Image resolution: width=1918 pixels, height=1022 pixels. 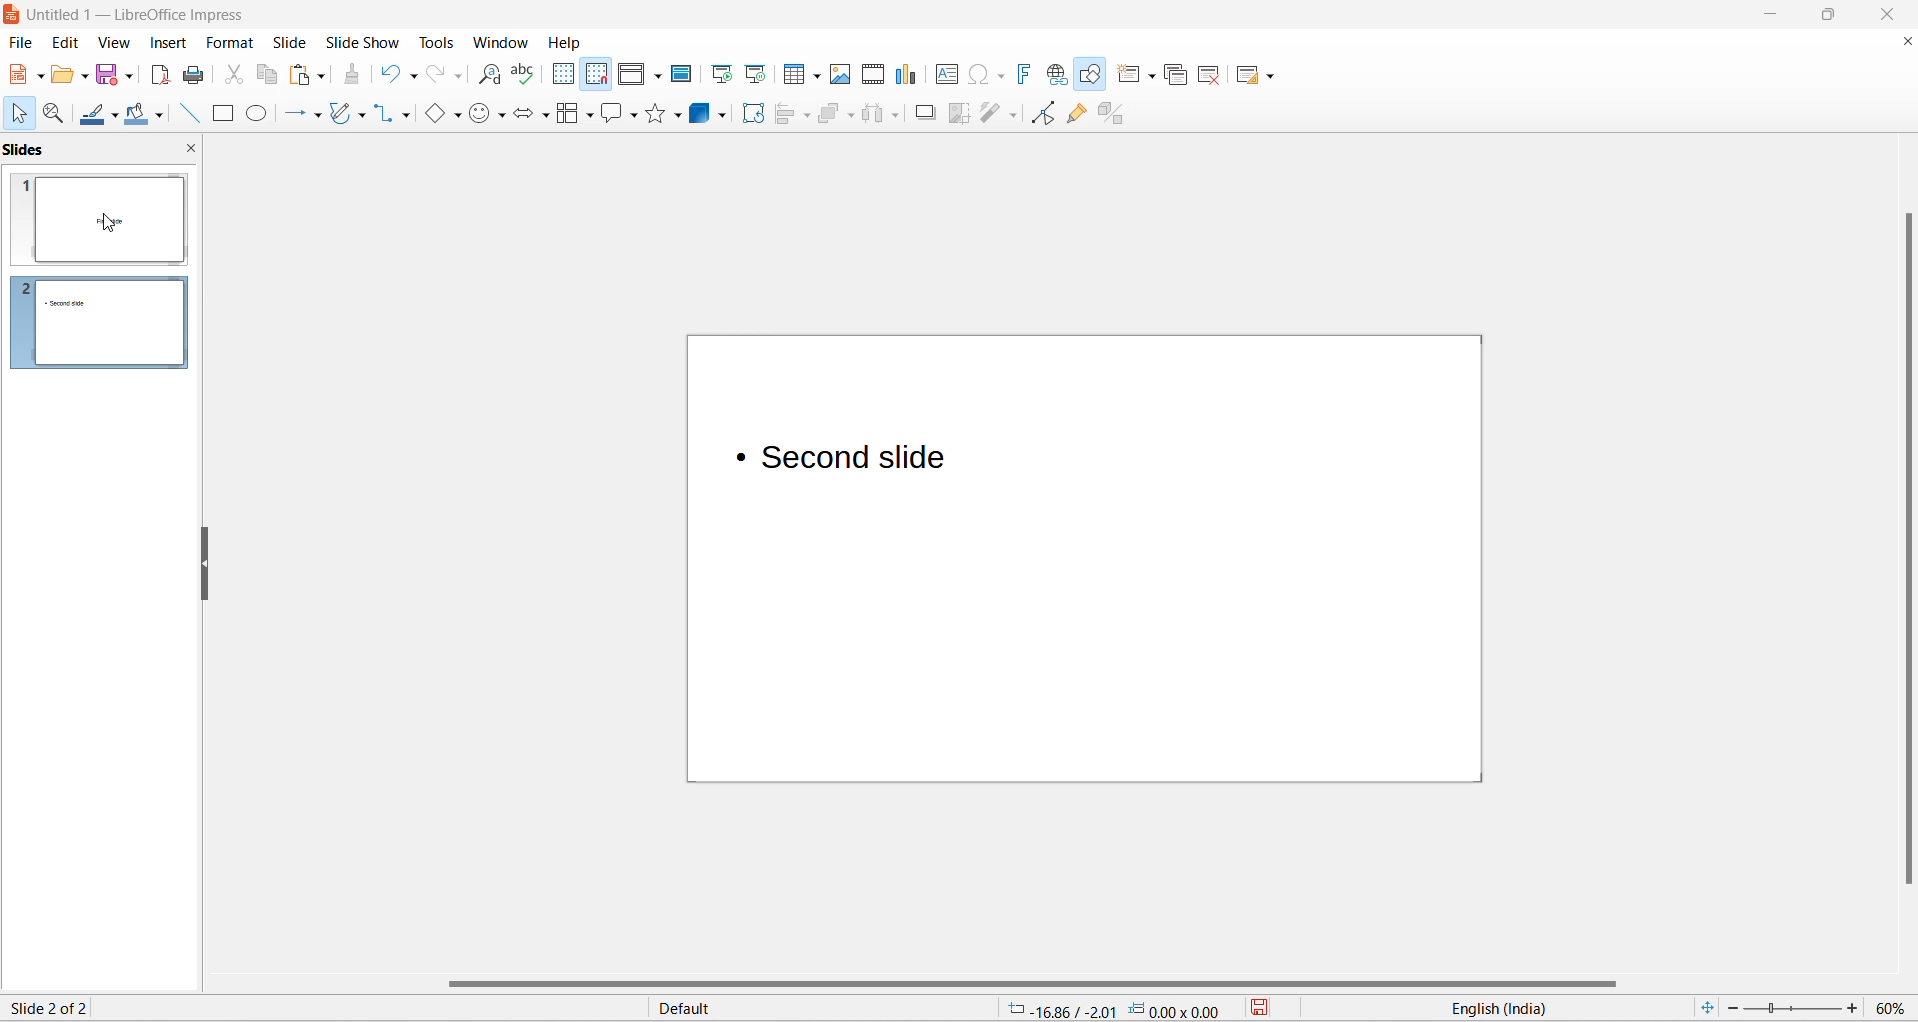 I want to click on select at least three objects, so click(x=878, y=113).